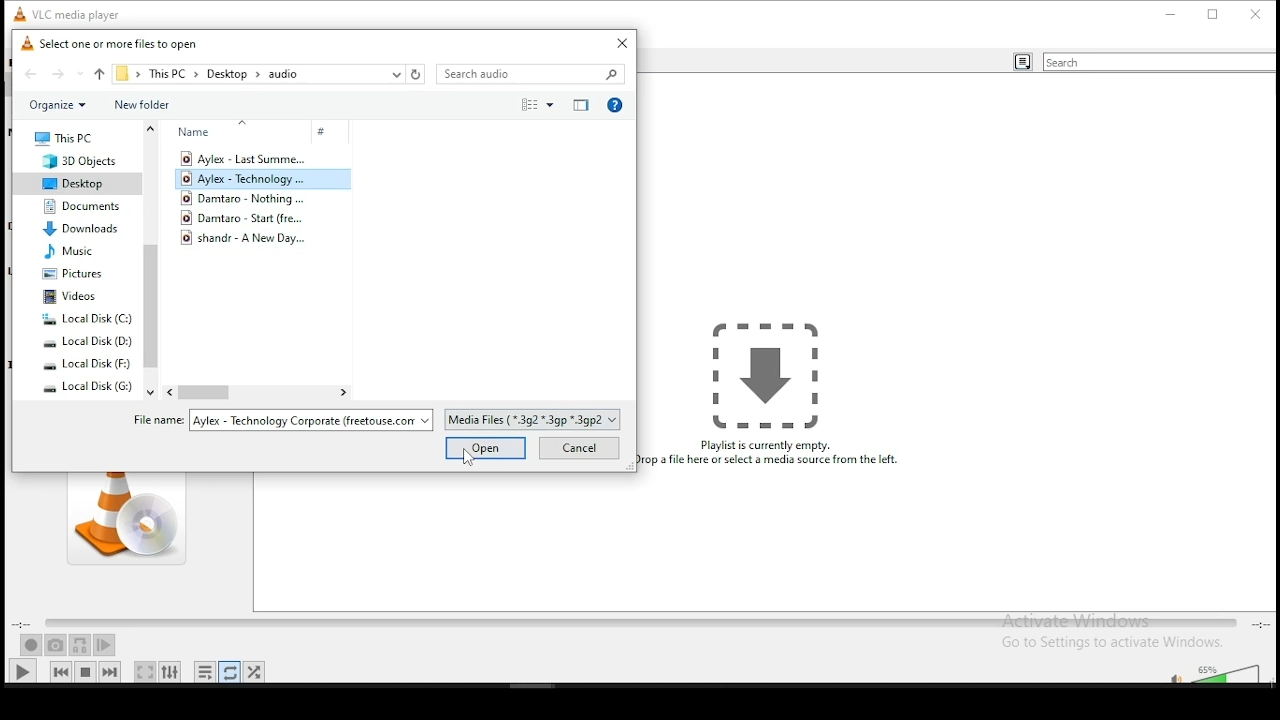 This screenshot has height=720, width=1280. I want to click on shandr - a new day, so click(252, 238).